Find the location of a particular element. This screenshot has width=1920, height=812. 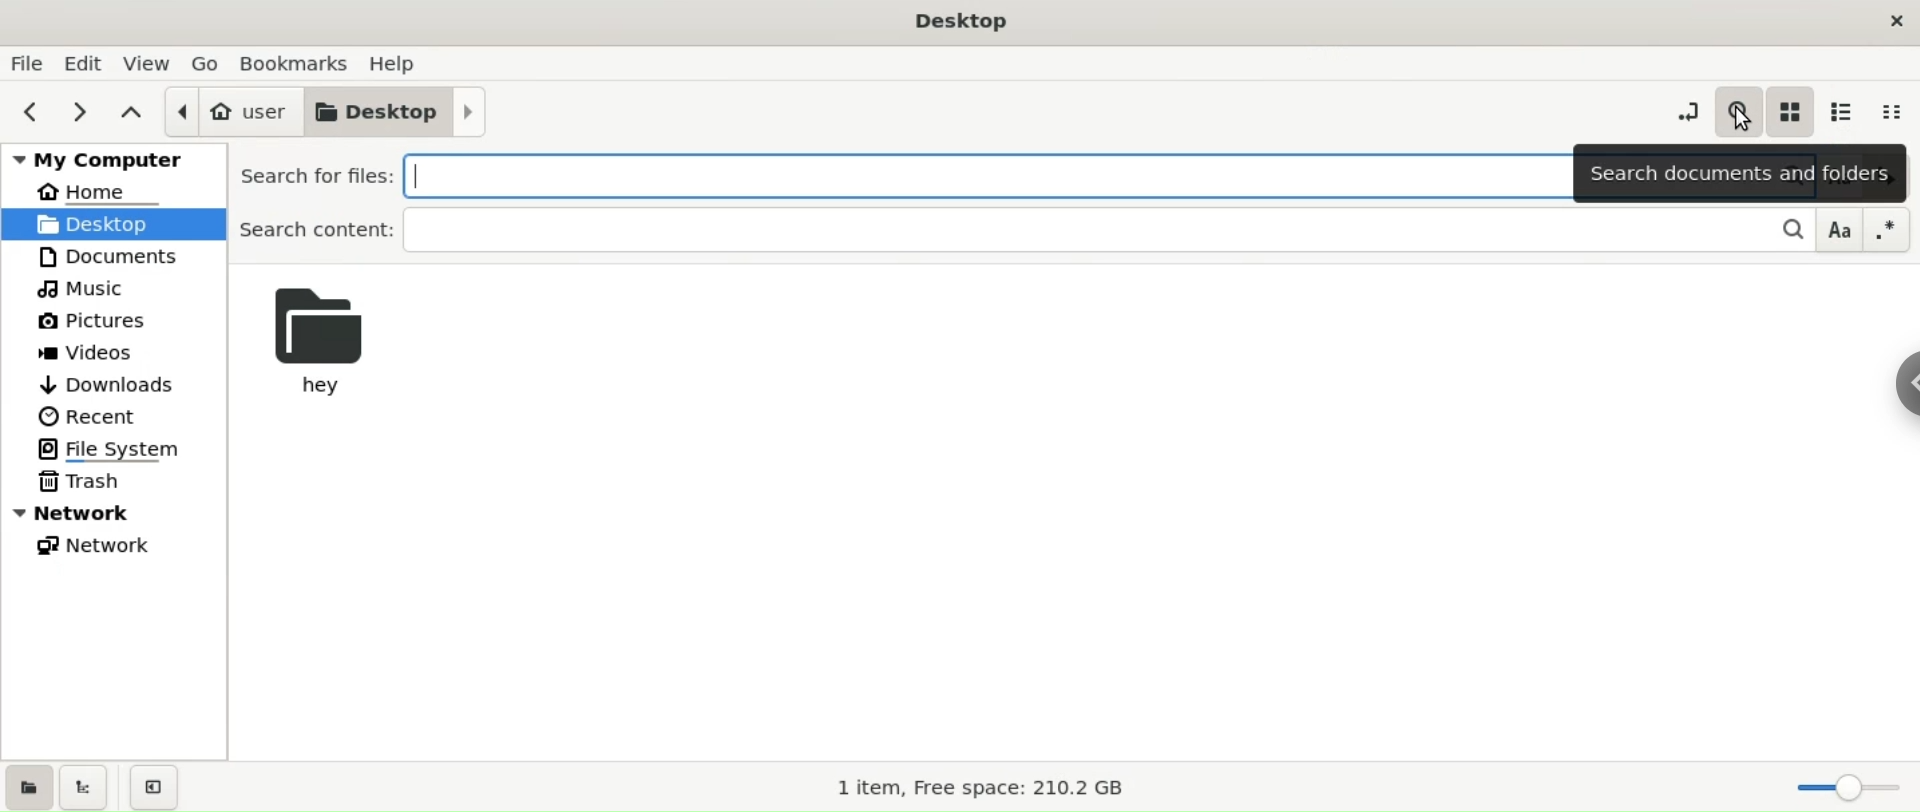

file system is located at coordinates (114, 451).